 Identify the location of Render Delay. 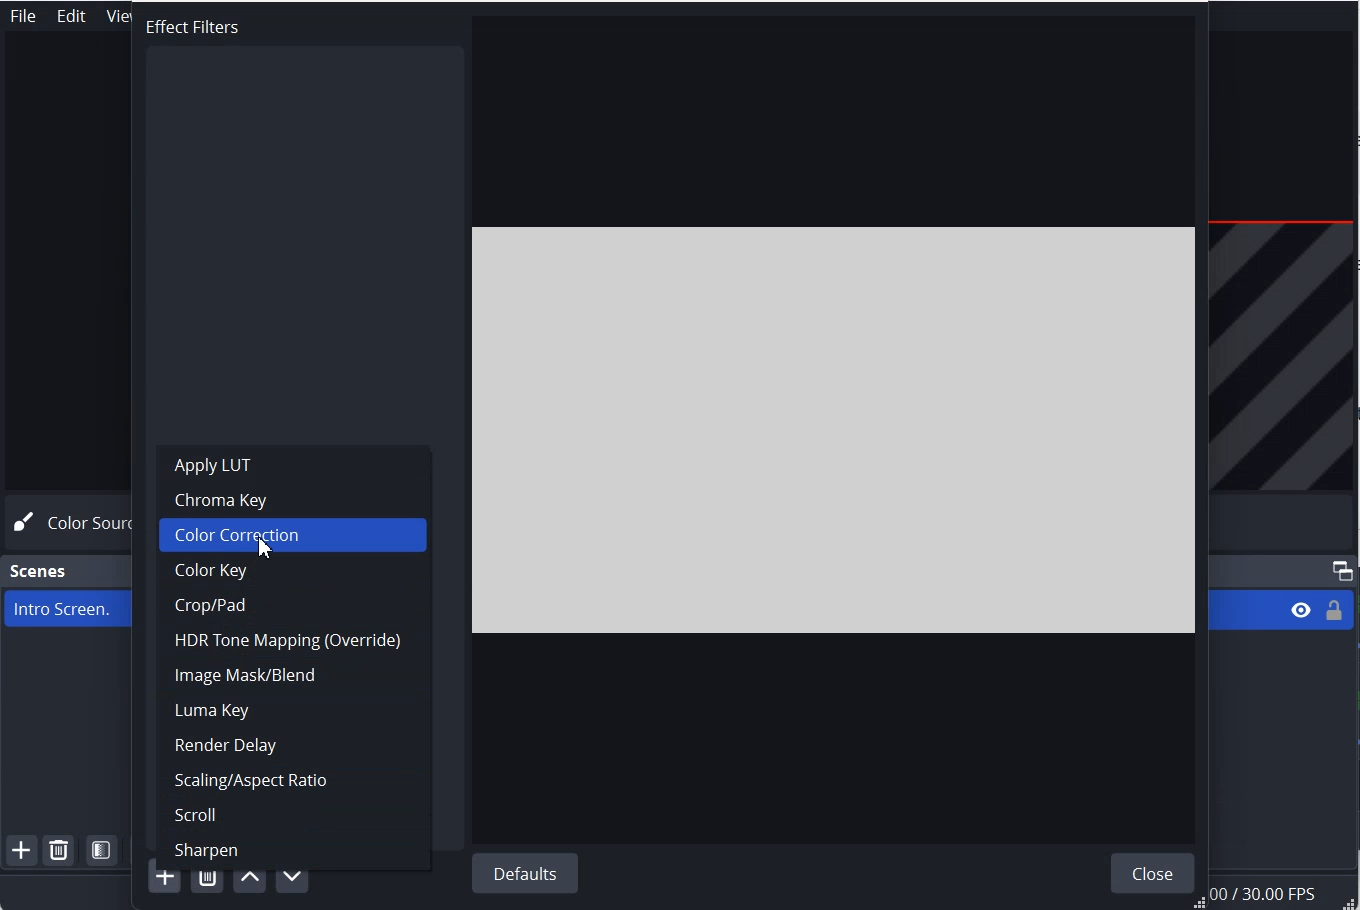
(292, 743).